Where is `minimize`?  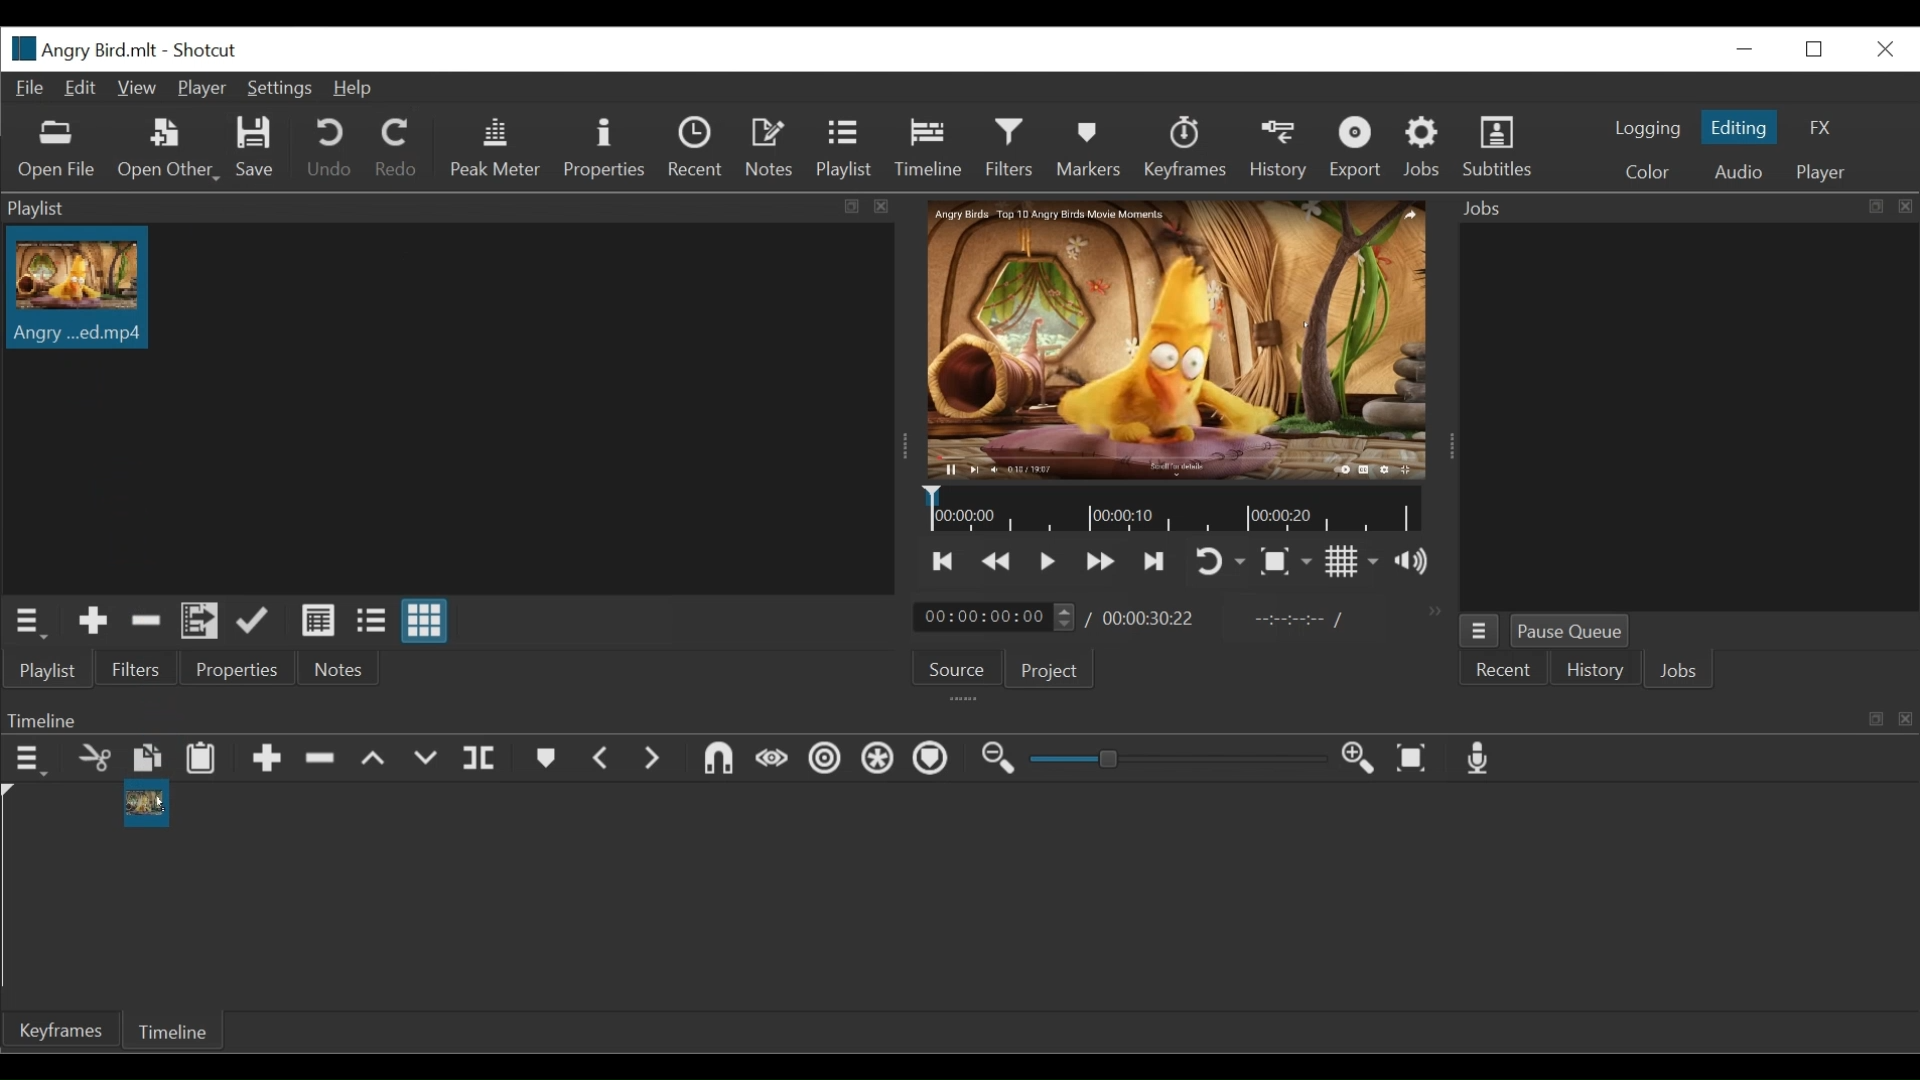
minimize is located at coordinates (1744, 52).